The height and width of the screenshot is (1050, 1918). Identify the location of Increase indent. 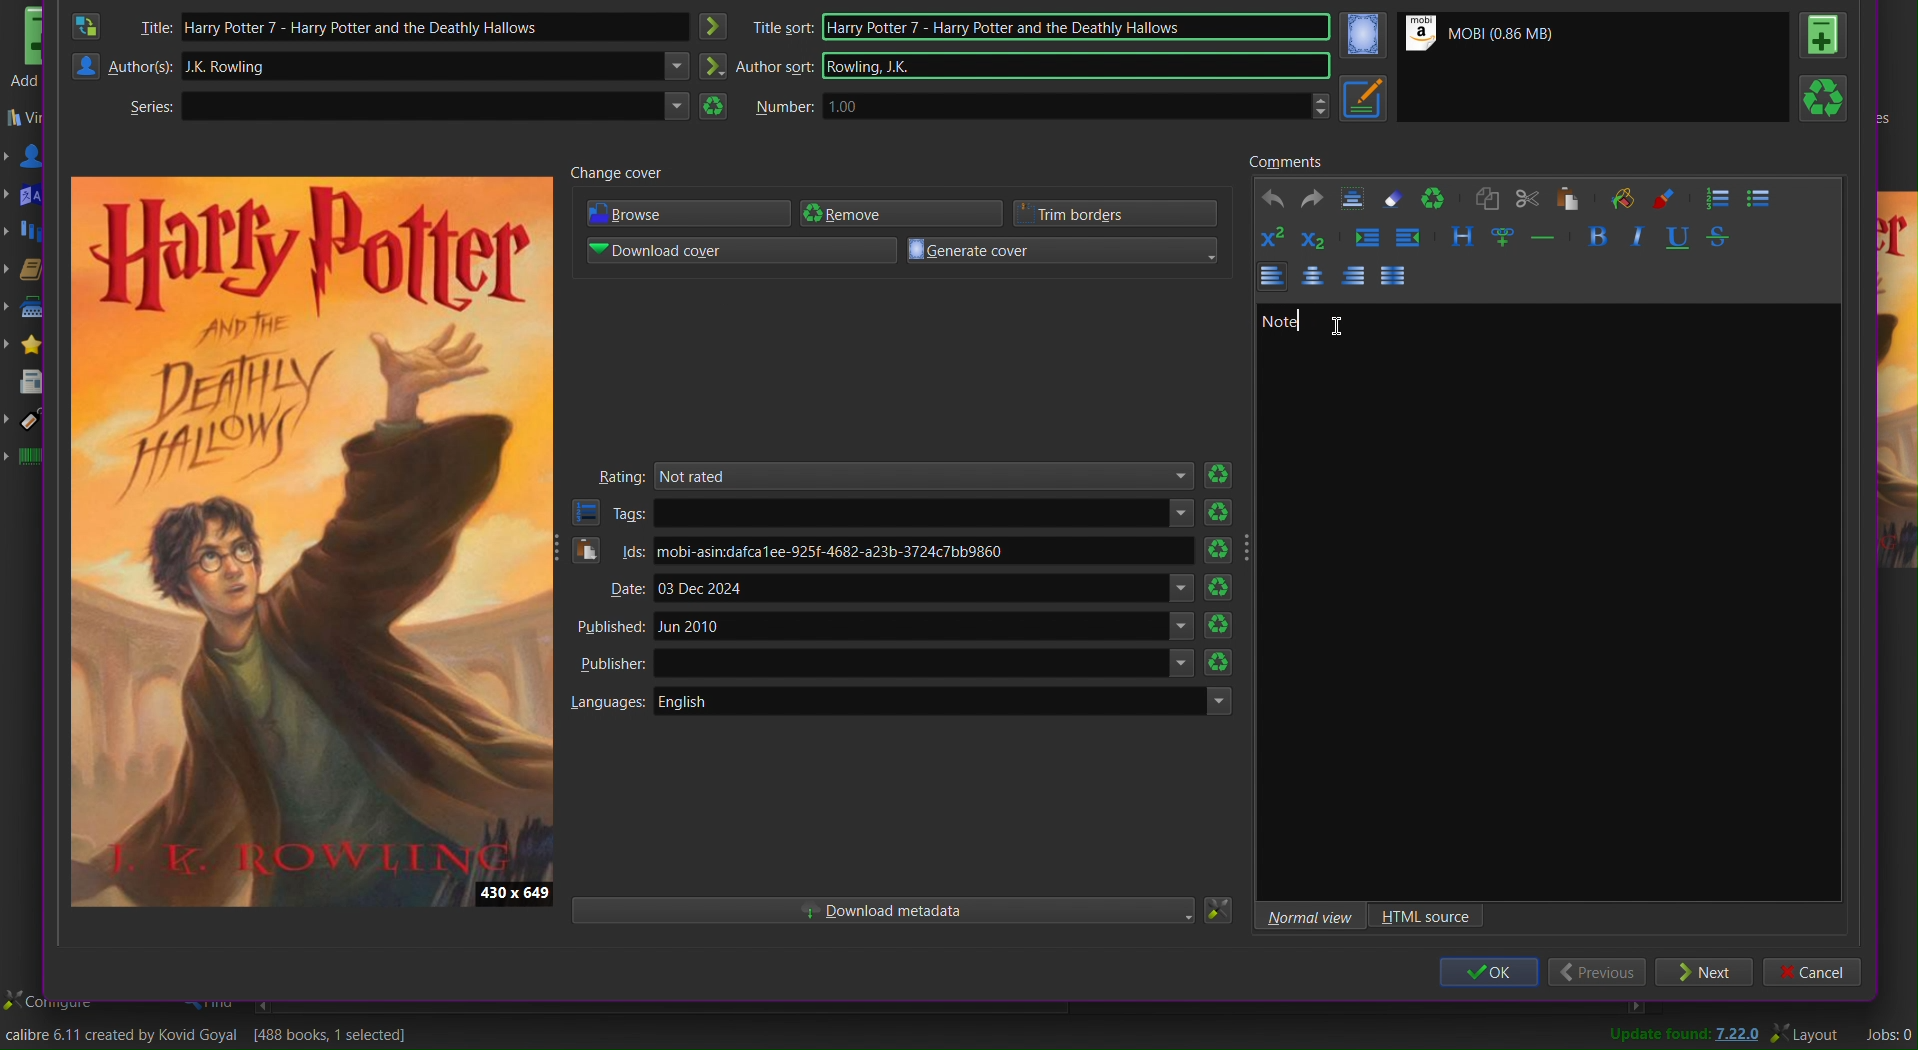
(1366, 238).